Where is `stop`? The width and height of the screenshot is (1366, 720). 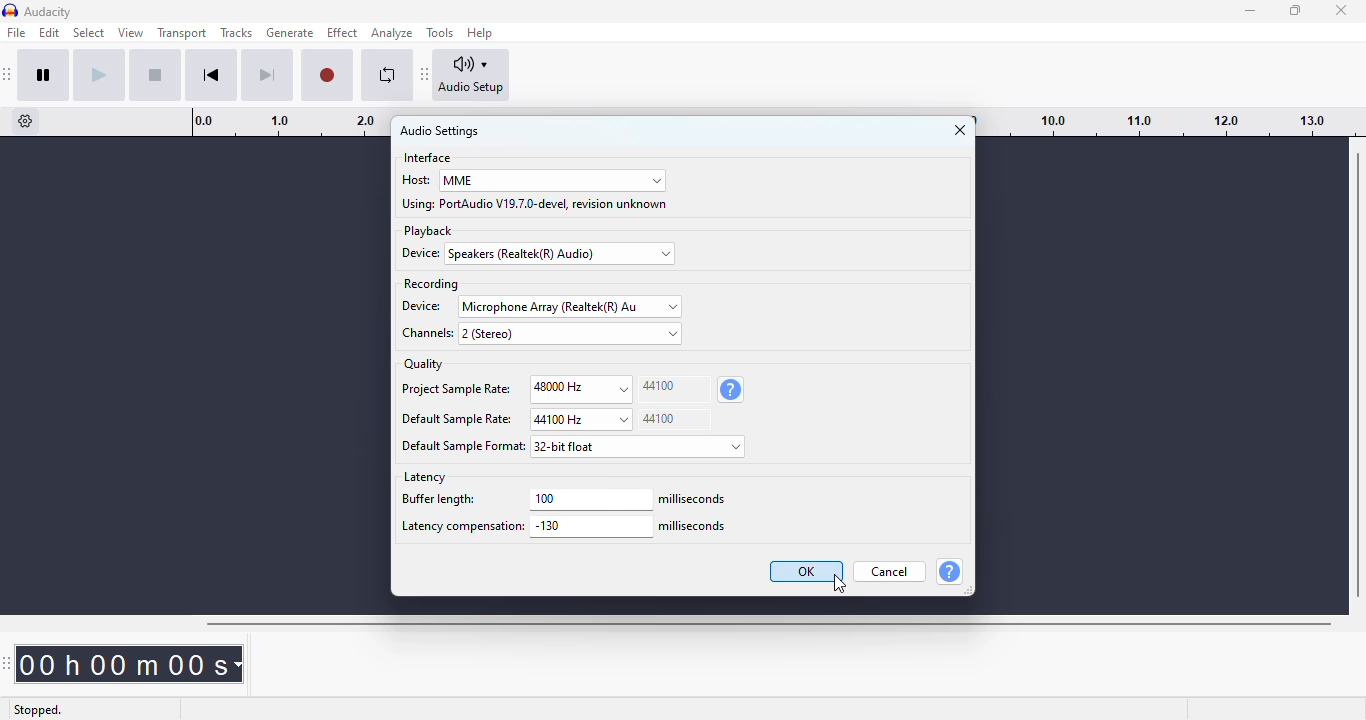 stop is located at coordinates (155, 75).